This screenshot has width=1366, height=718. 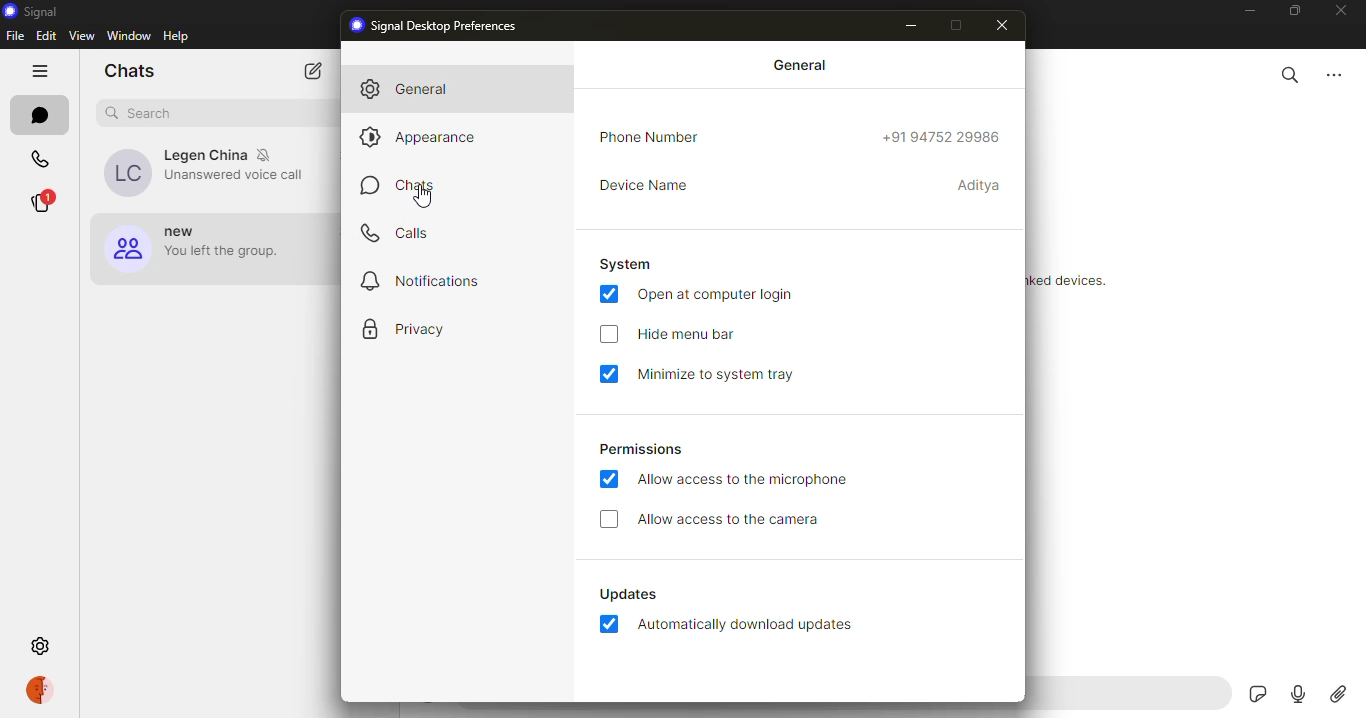 What do you see at coordinates (943, 136) in the screenshot?
I see `number` at bounding box center [943, 136].